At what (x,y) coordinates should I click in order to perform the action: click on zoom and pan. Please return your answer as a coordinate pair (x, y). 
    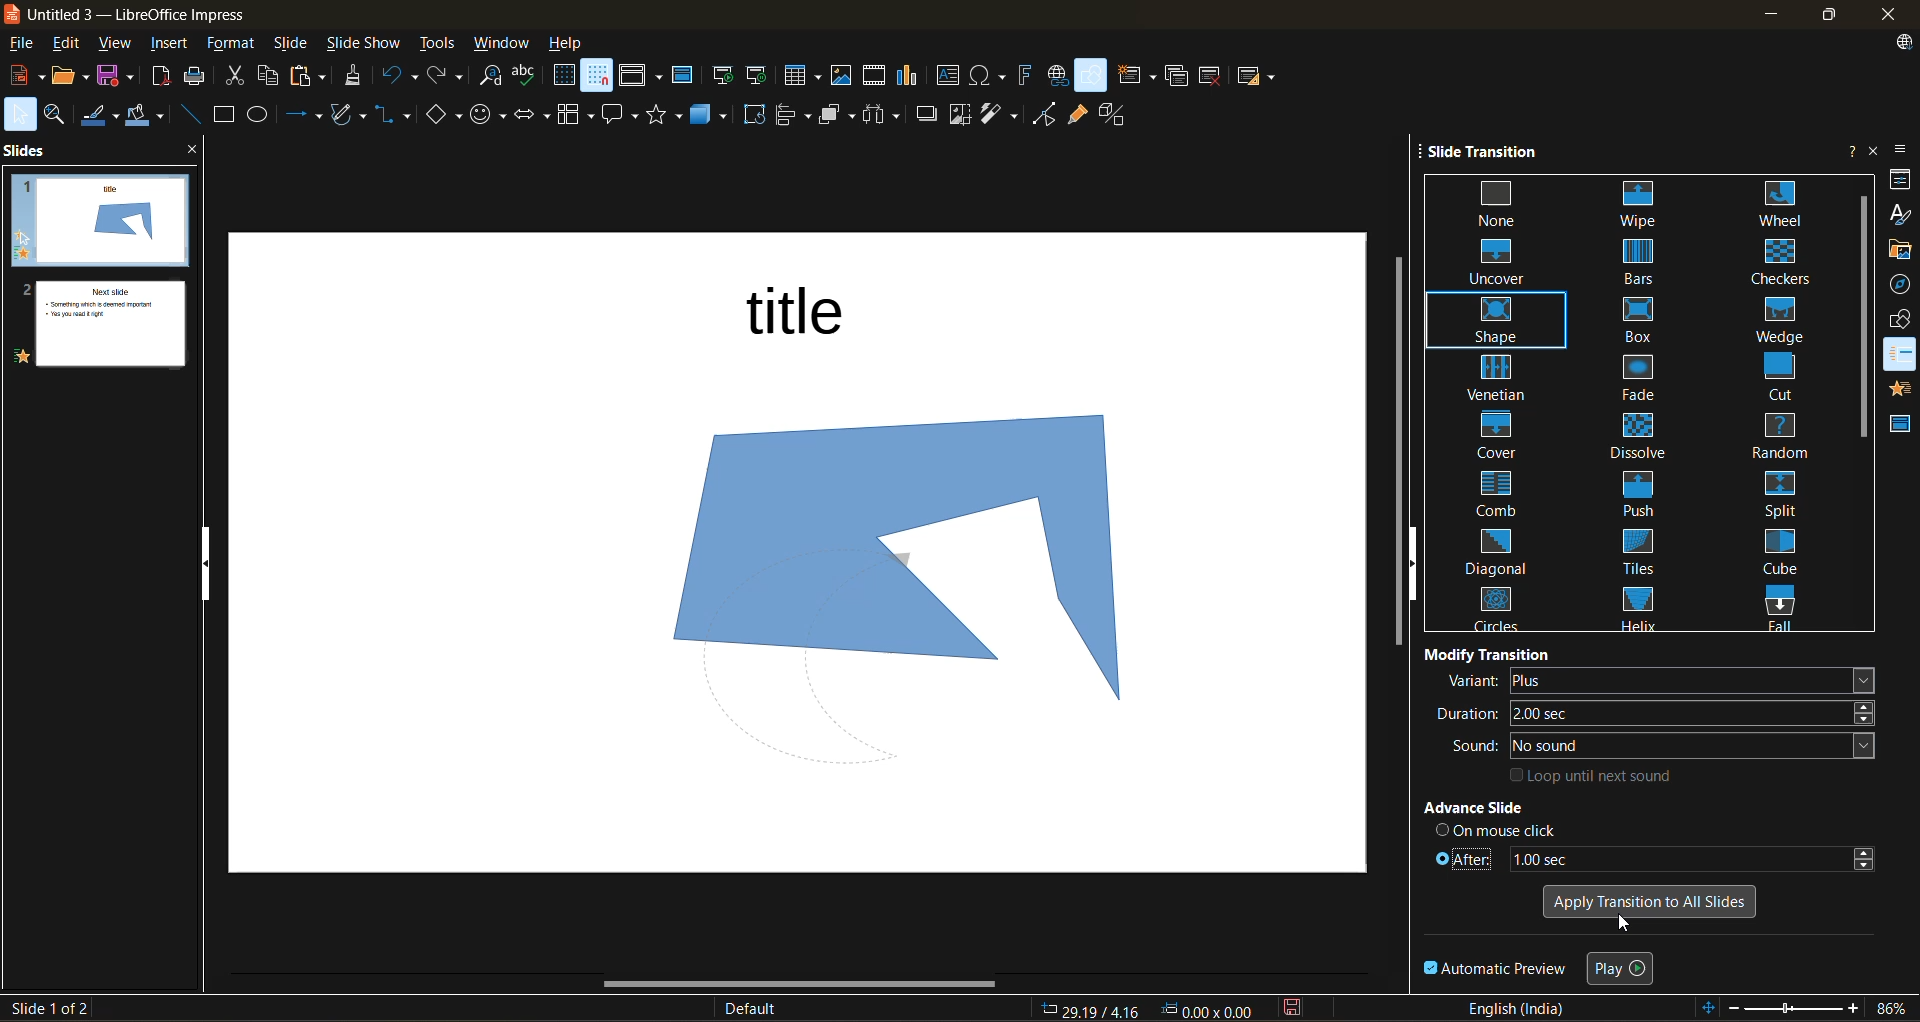
    Looking at the image, I should click on (59, 116).